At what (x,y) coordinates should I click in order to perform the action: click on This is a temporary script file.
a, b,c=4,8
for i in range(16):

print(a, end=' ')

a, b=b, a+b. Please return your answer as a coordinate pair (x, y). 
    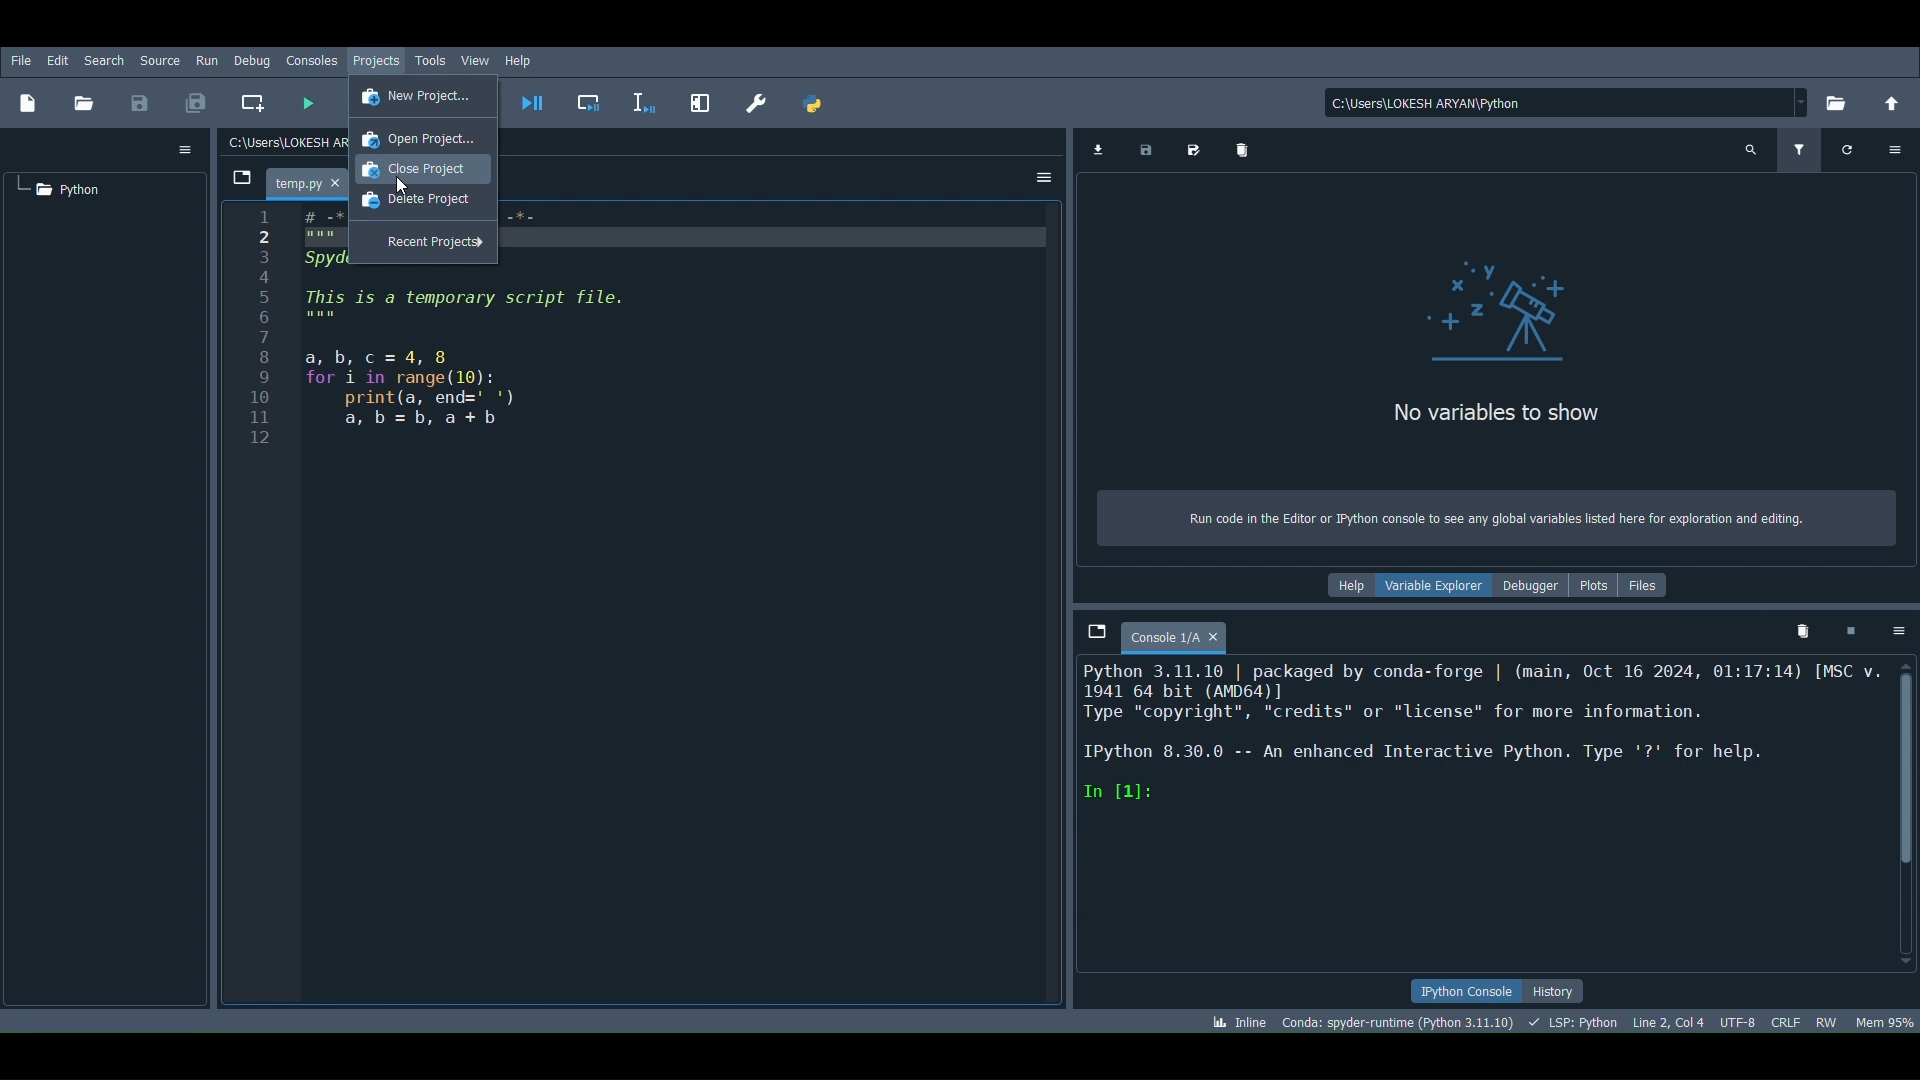
    Looking at the image, I should click on (474, 362).